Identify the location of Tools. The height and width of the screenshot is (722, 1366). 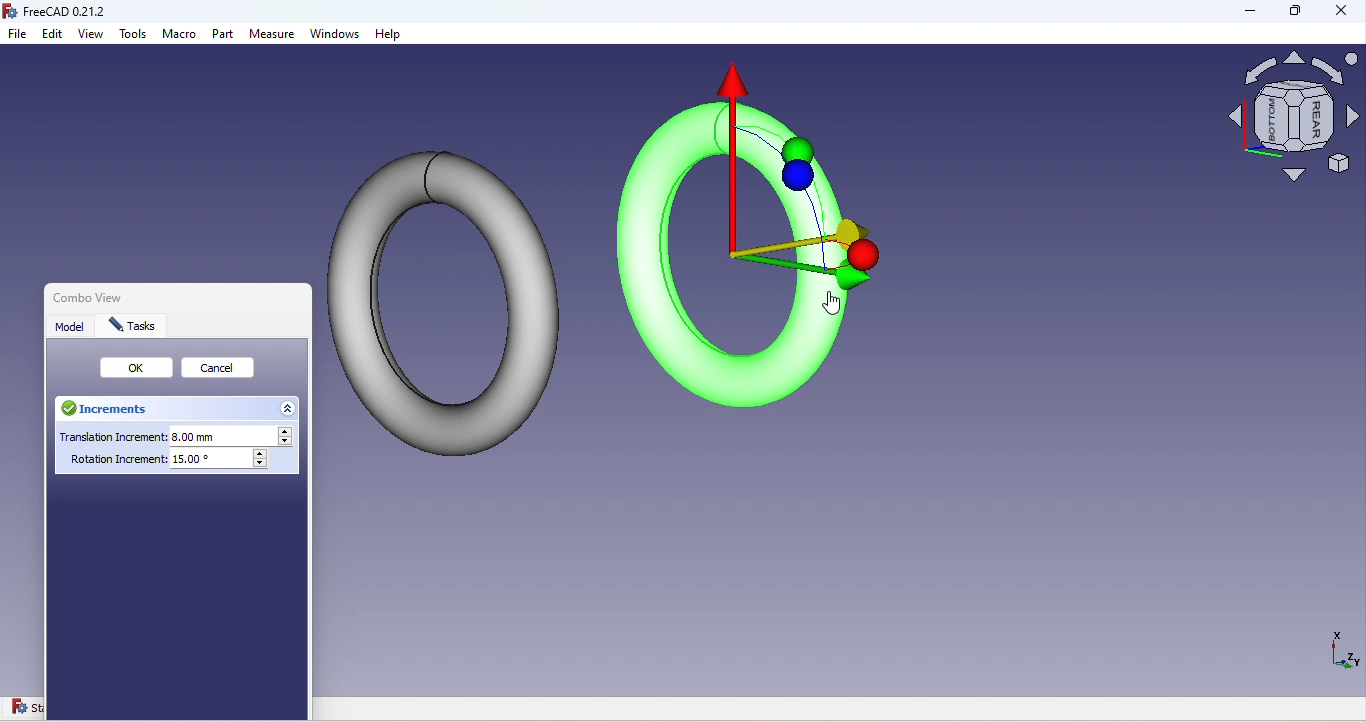
(134, 38).